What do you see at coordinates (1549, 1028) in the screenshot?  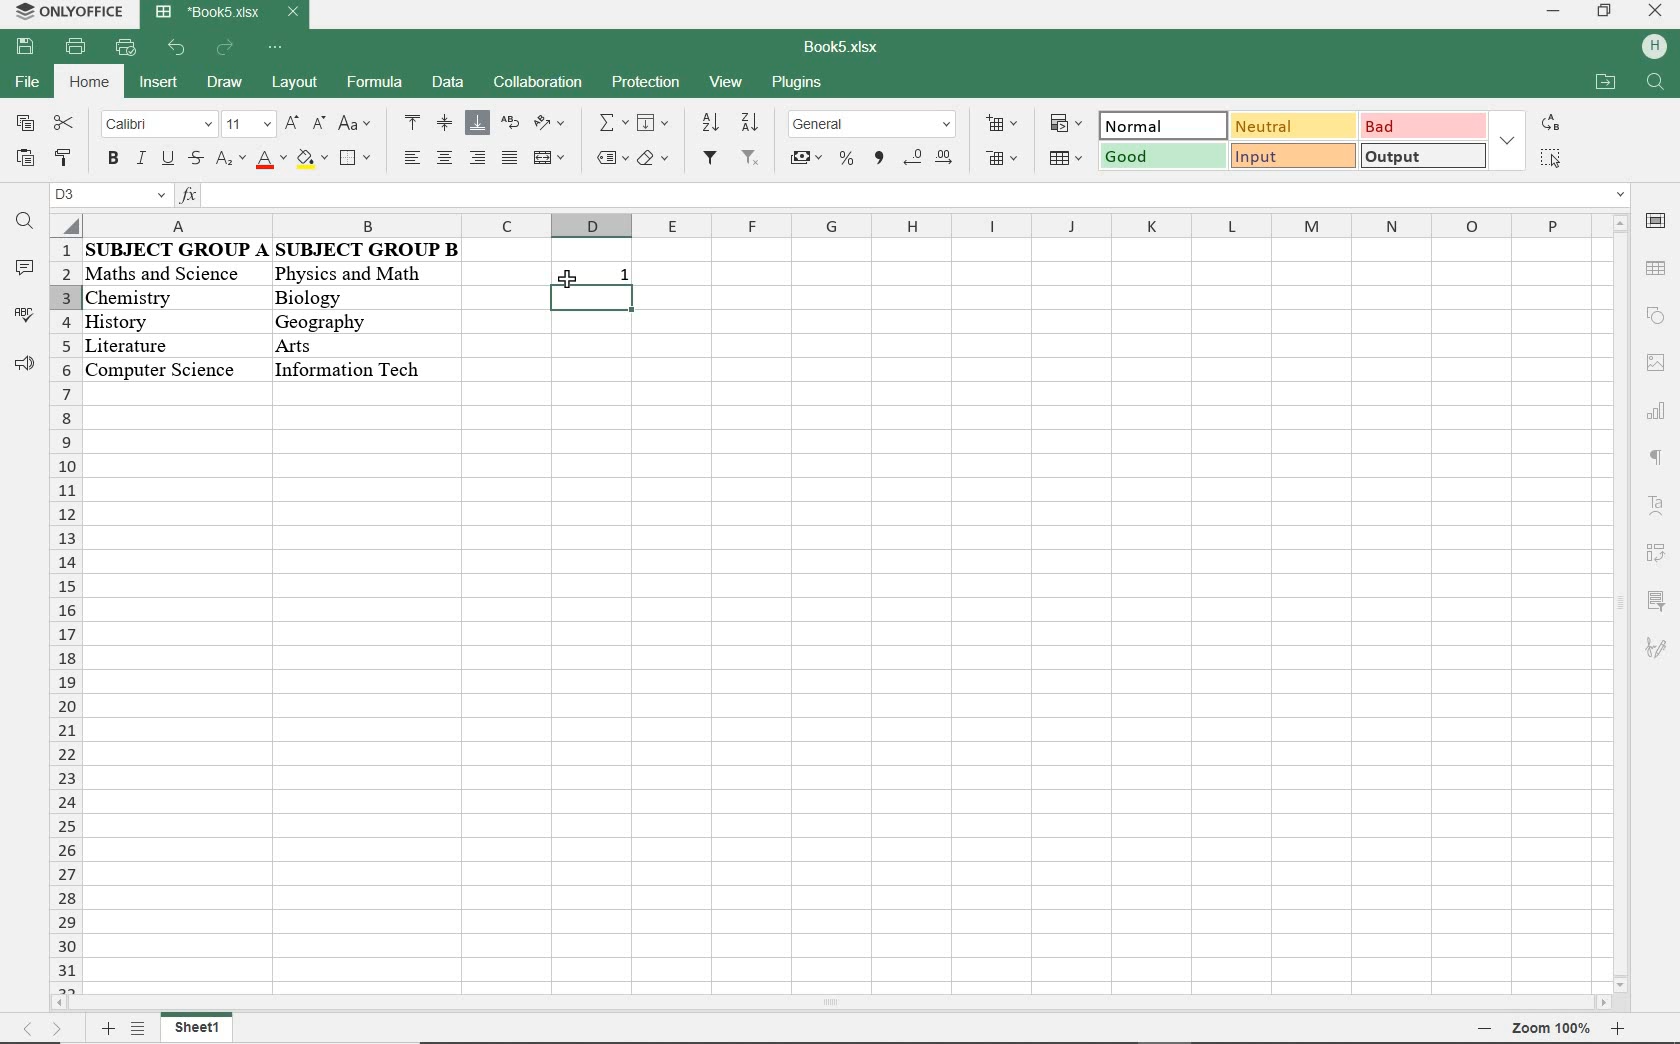 I see `tab` at bounding box center [1549, 1028].